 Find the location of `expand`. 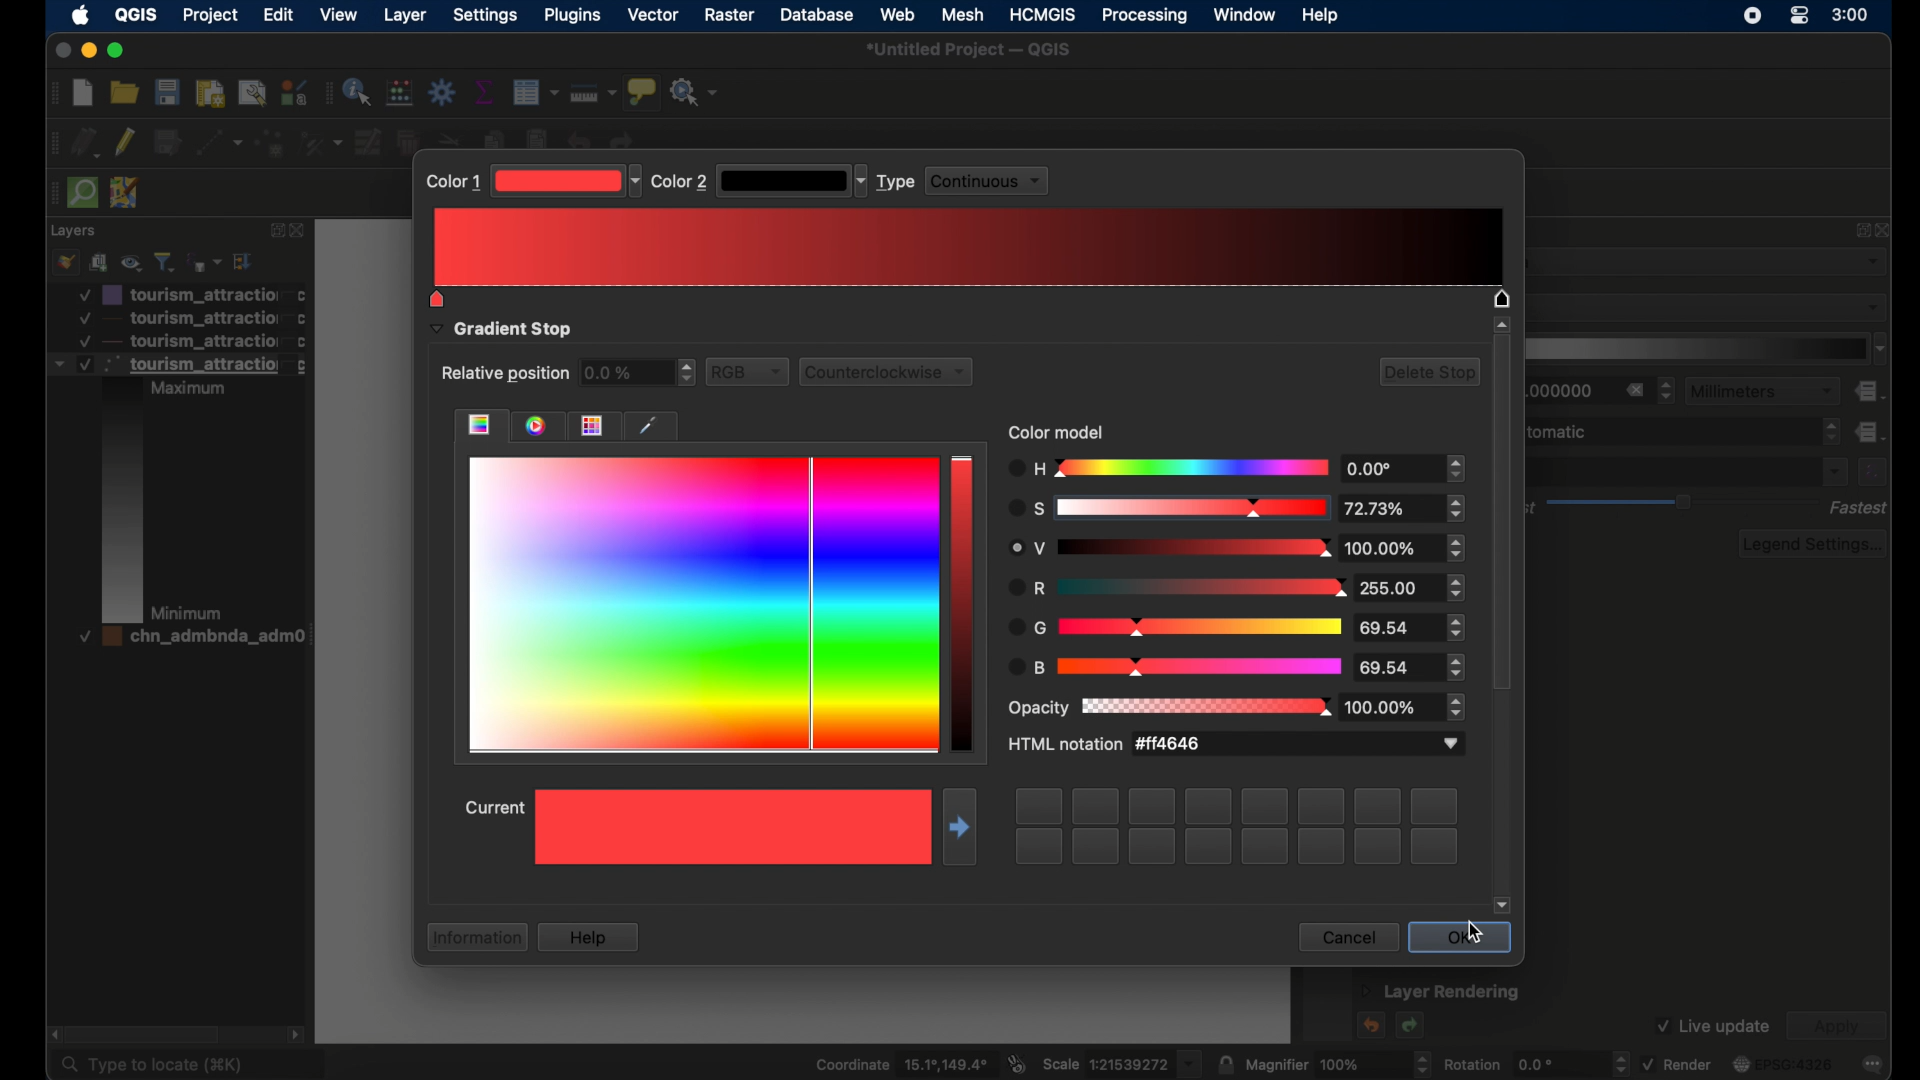

expand is located at coordinates (1860, 234).